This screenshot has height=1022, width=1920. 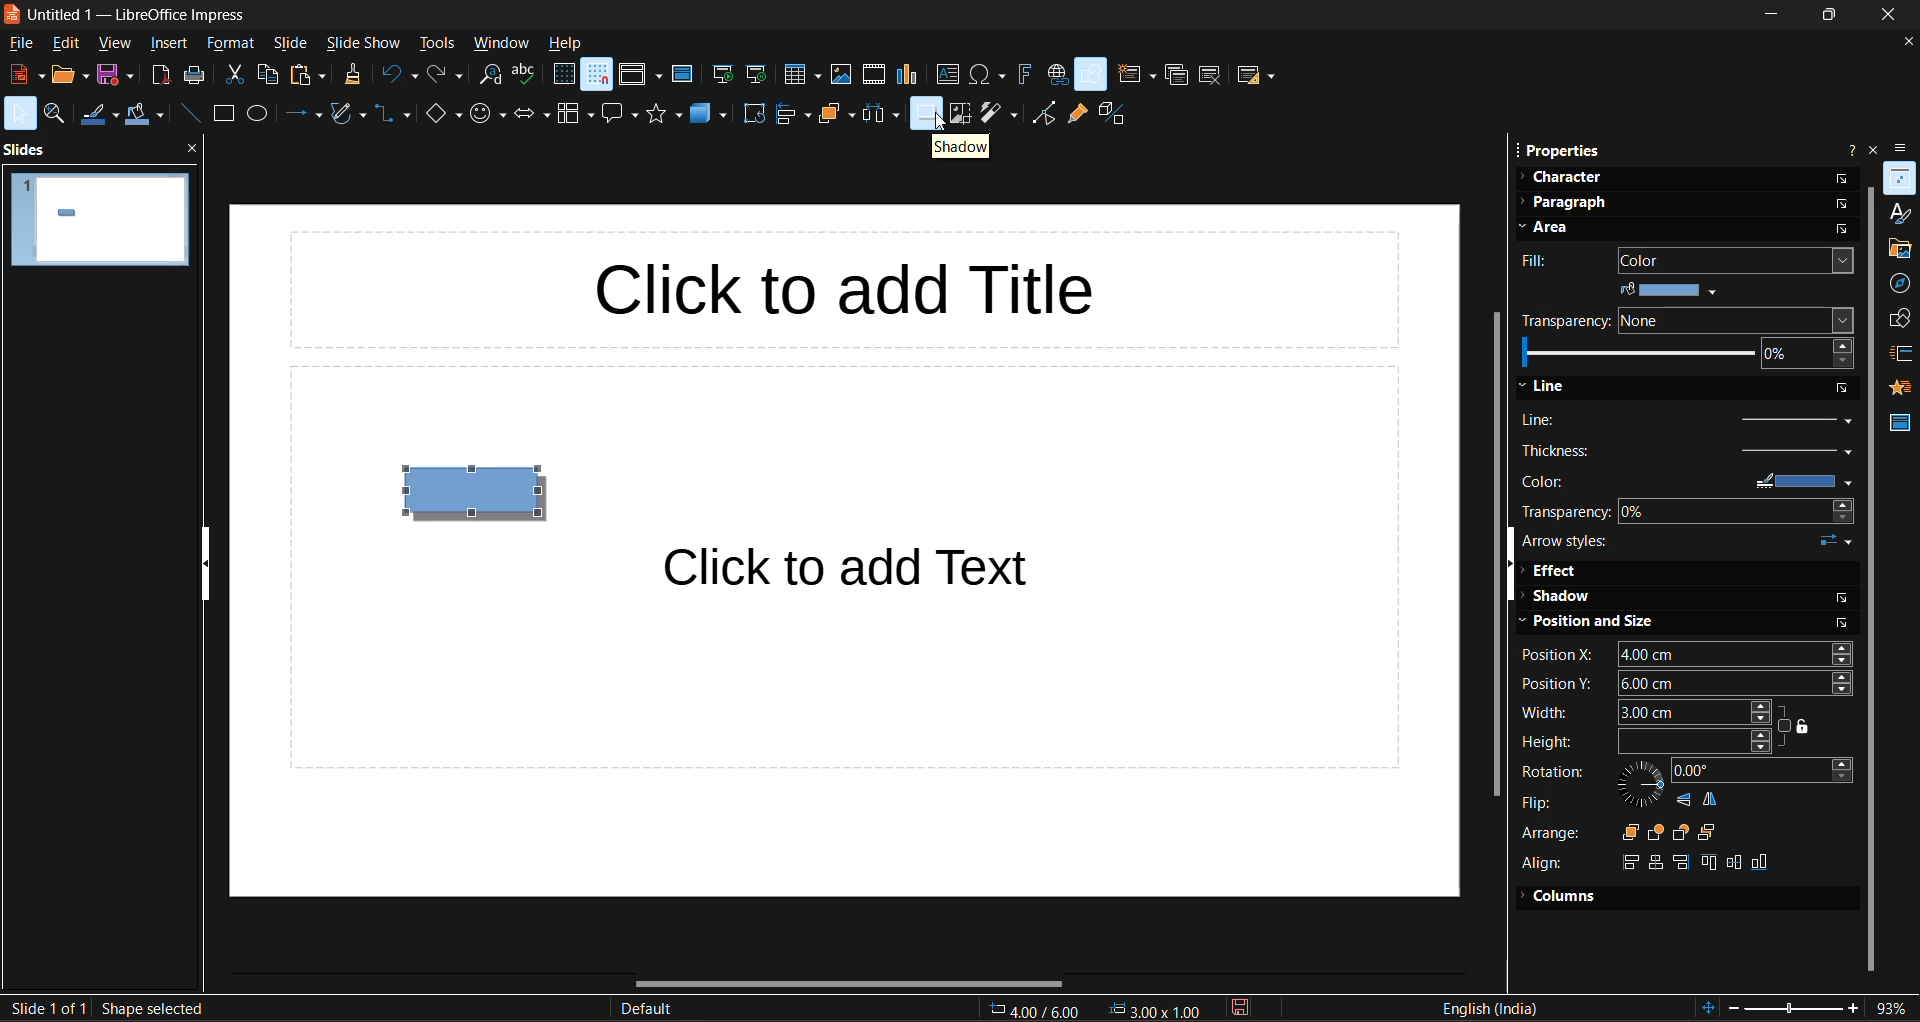 What do you see at coordinates (565, 43) in the screenshot?
I see `help` at bounding box center [565, 43].